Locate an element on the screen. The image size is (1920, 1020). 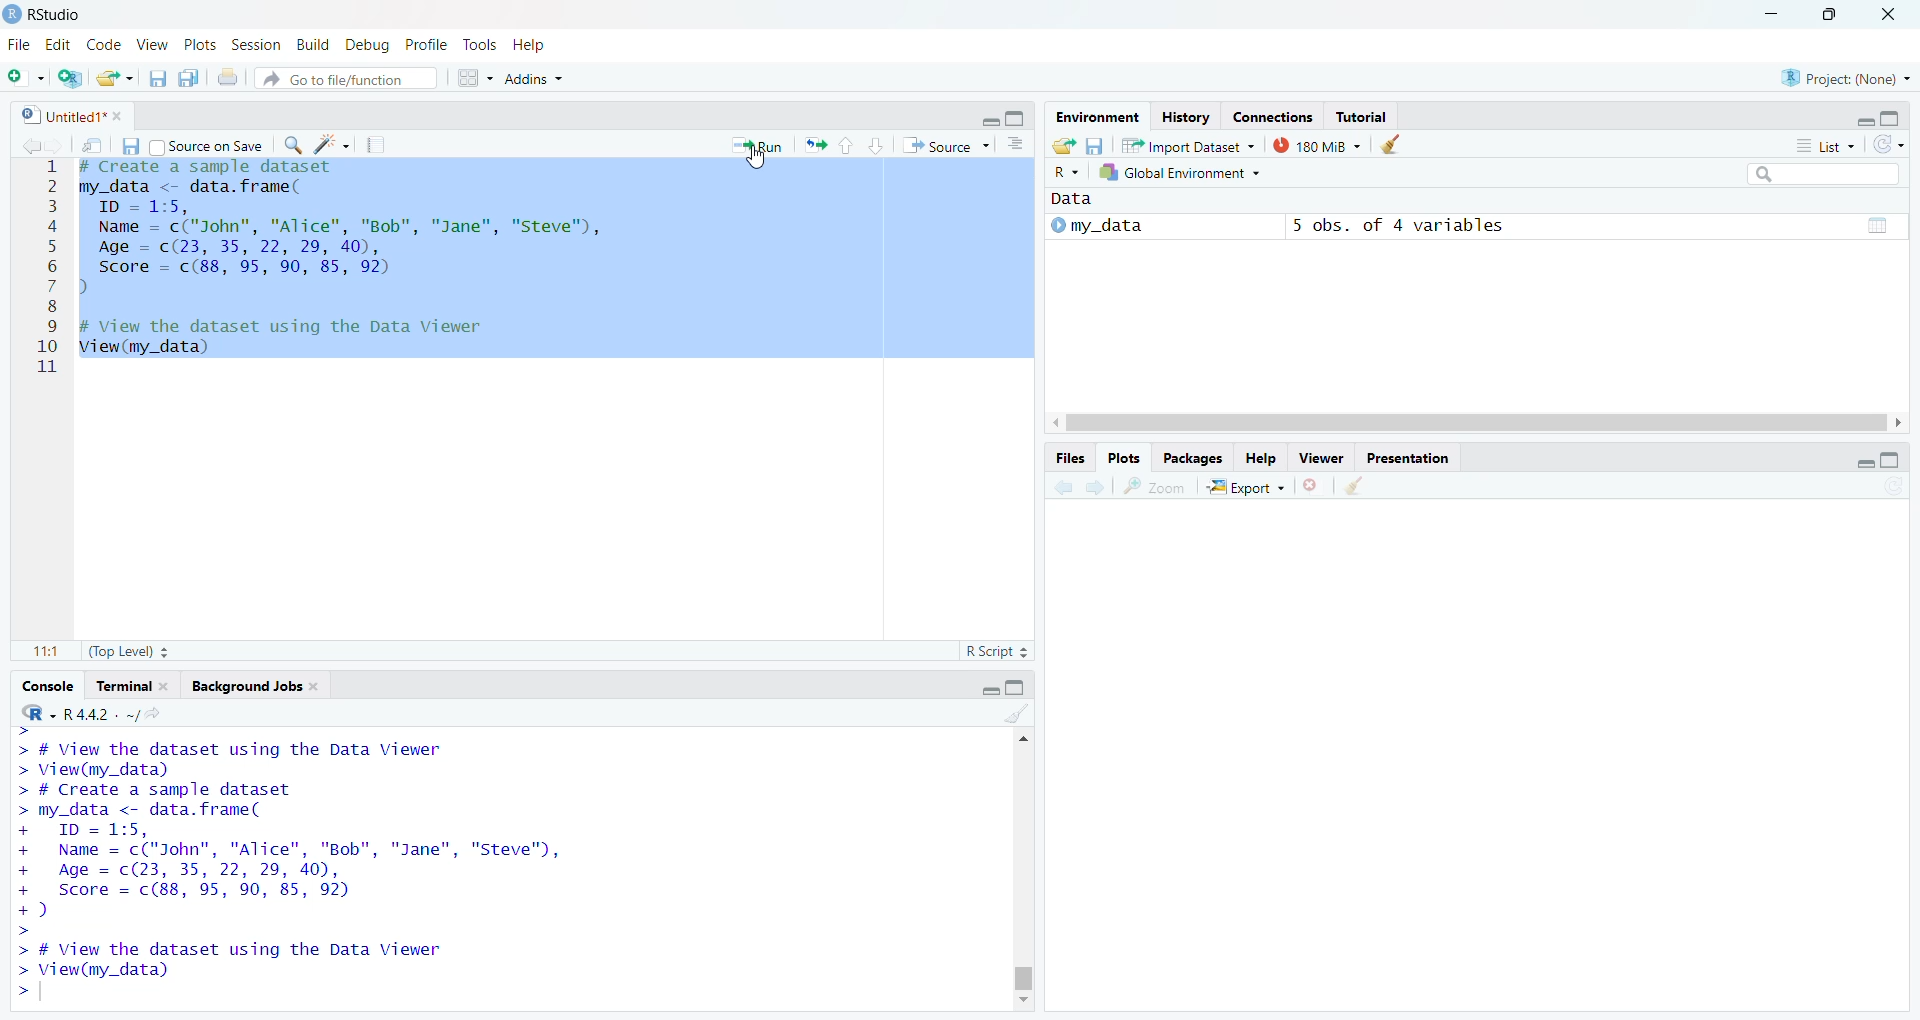
Profile is located at coordinates (426, 47).